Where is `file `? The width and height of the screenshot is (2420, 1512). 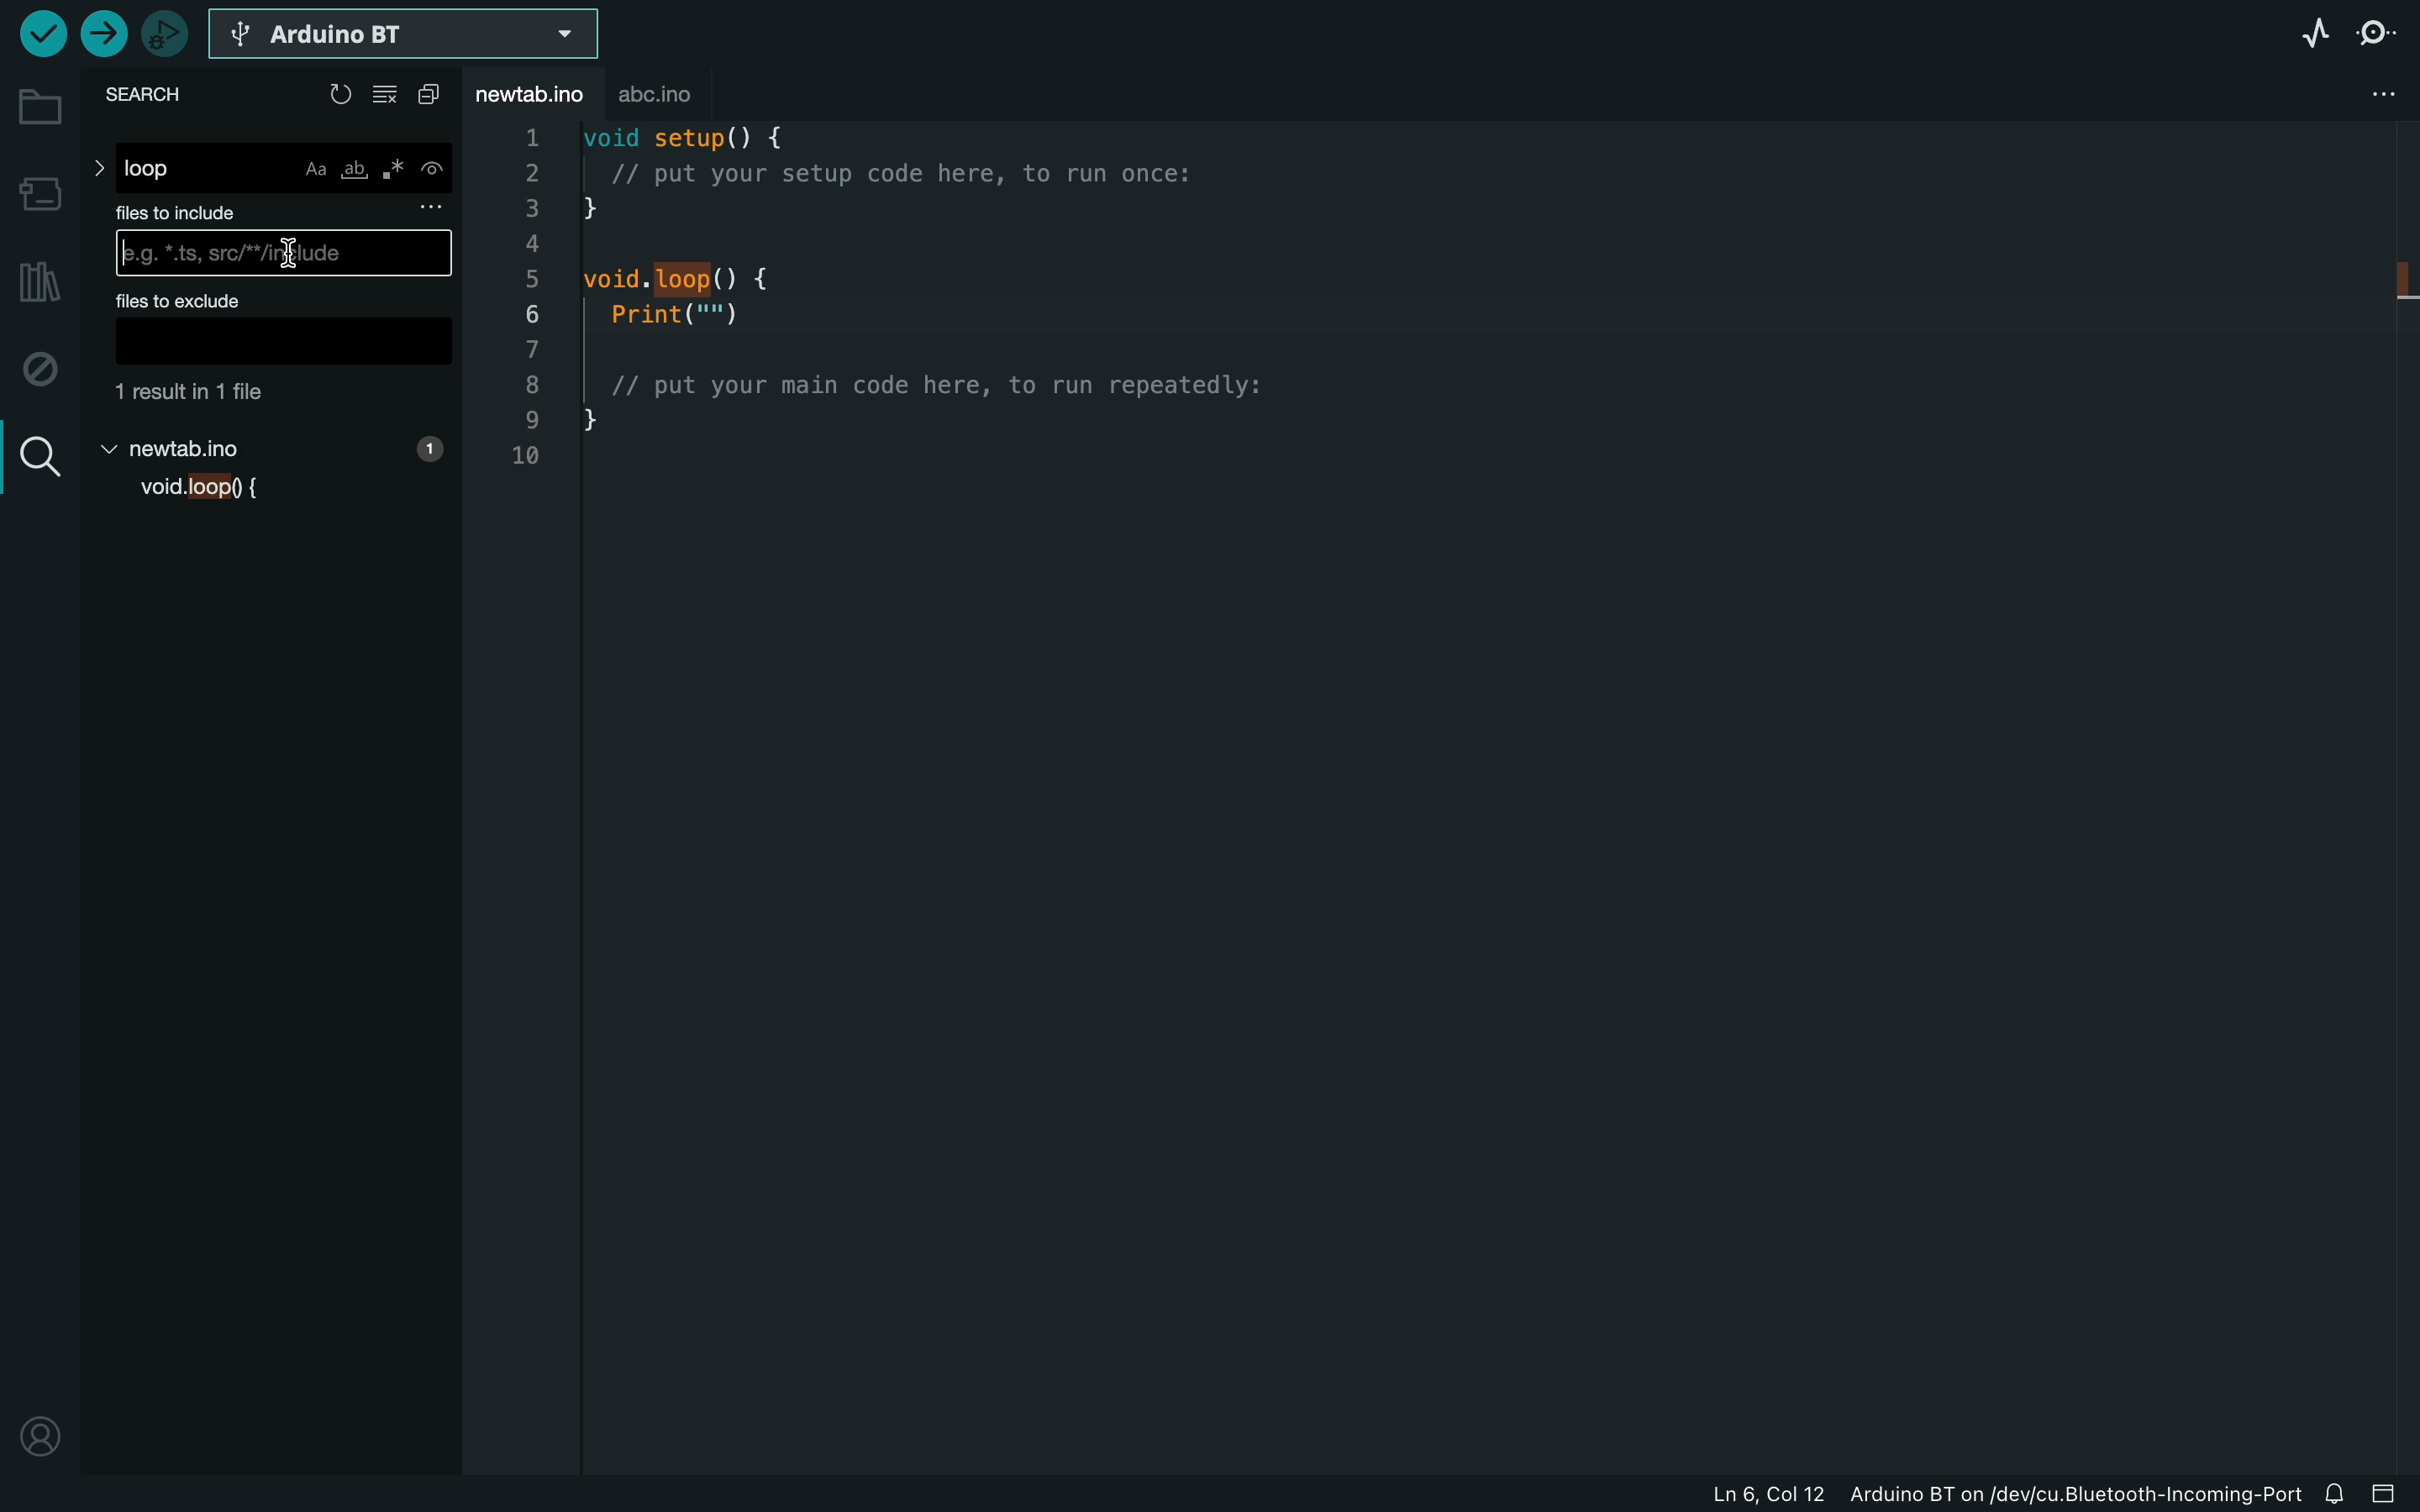
file  is located at coordinates (274, 392).